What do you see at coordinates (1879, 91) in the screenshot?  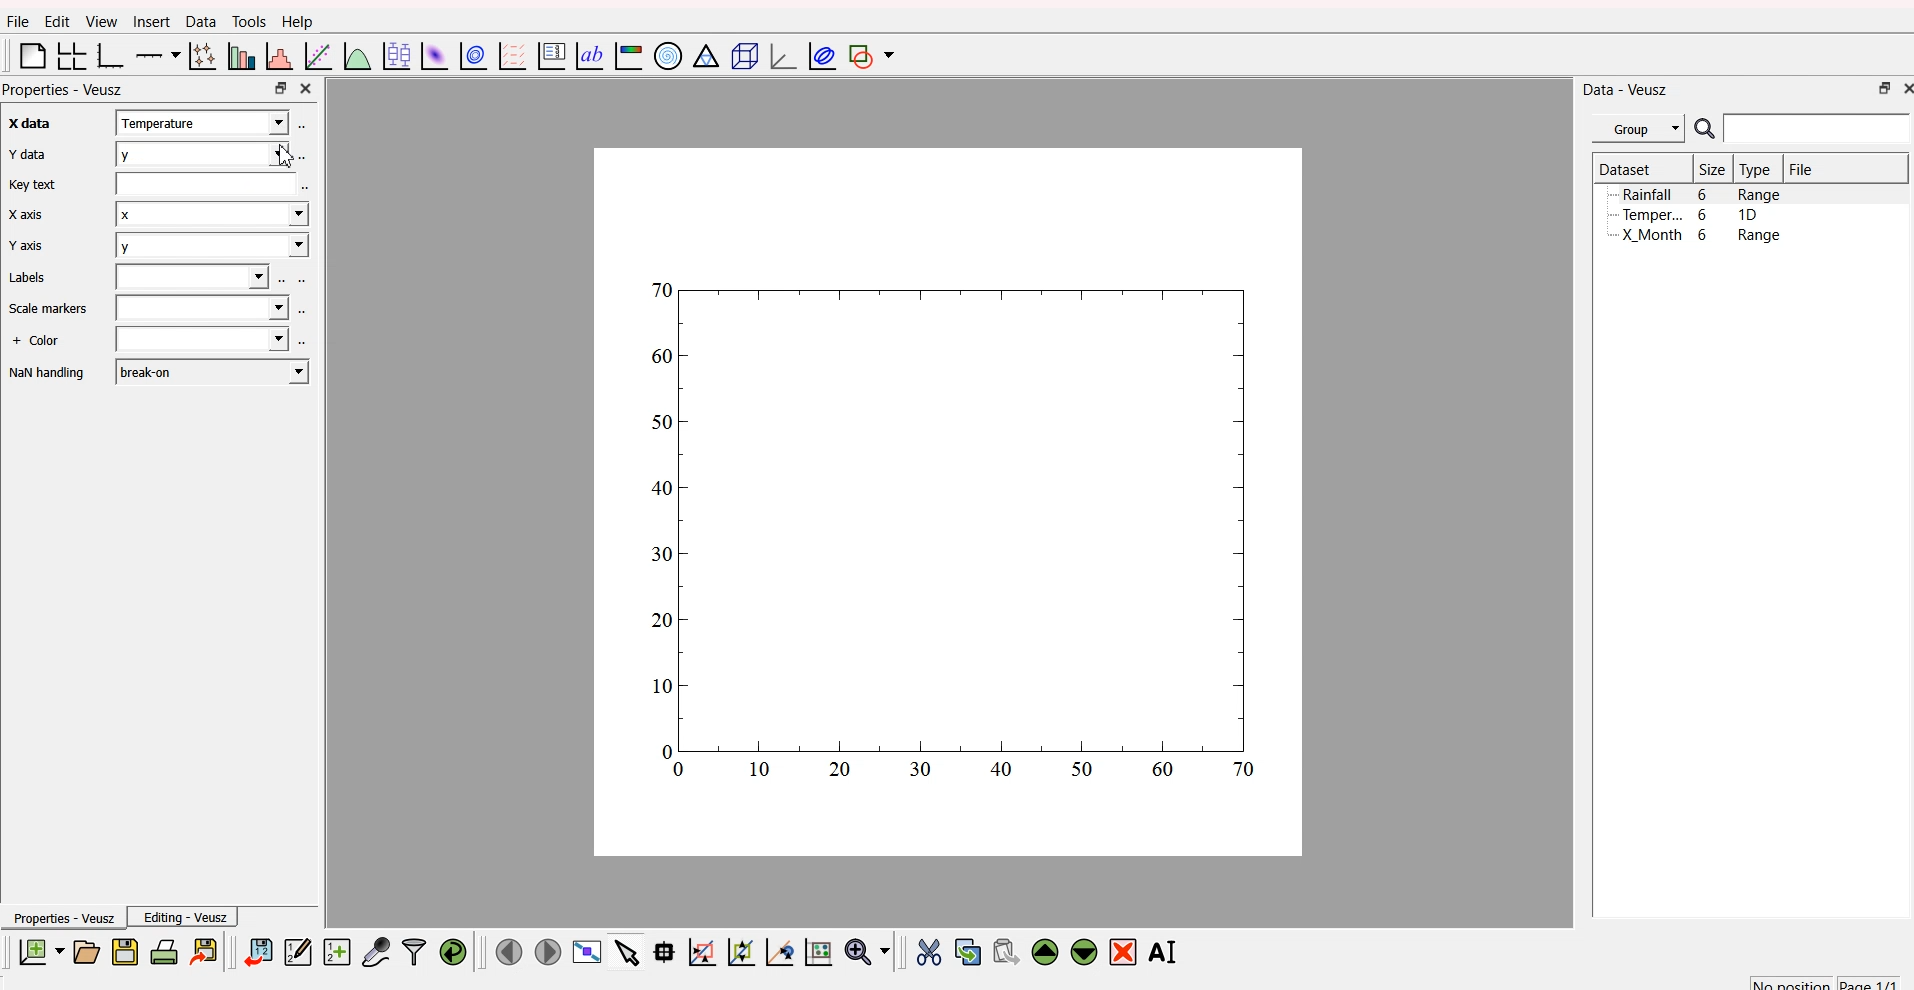 I see `maximize` at bounding box center [1879, 91].